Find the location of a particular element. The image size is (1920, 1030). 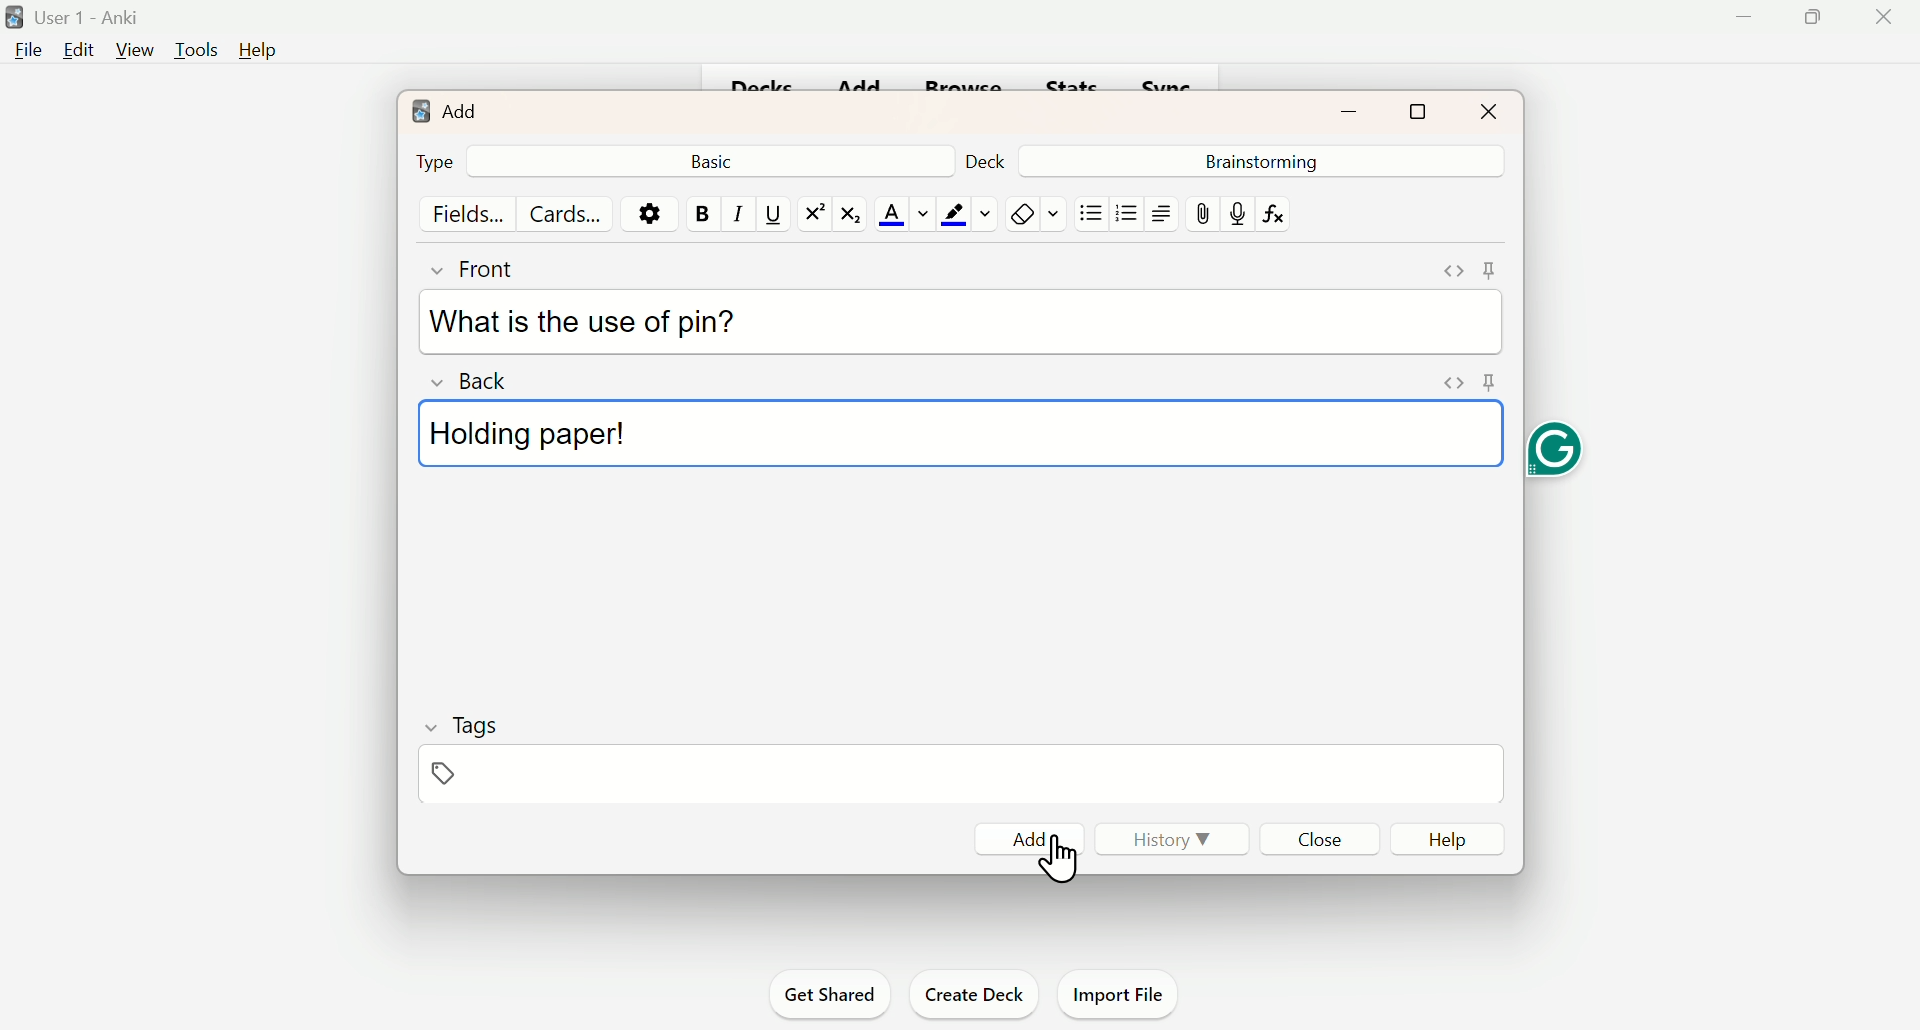

Subscript is located at coordinates (855, 213).